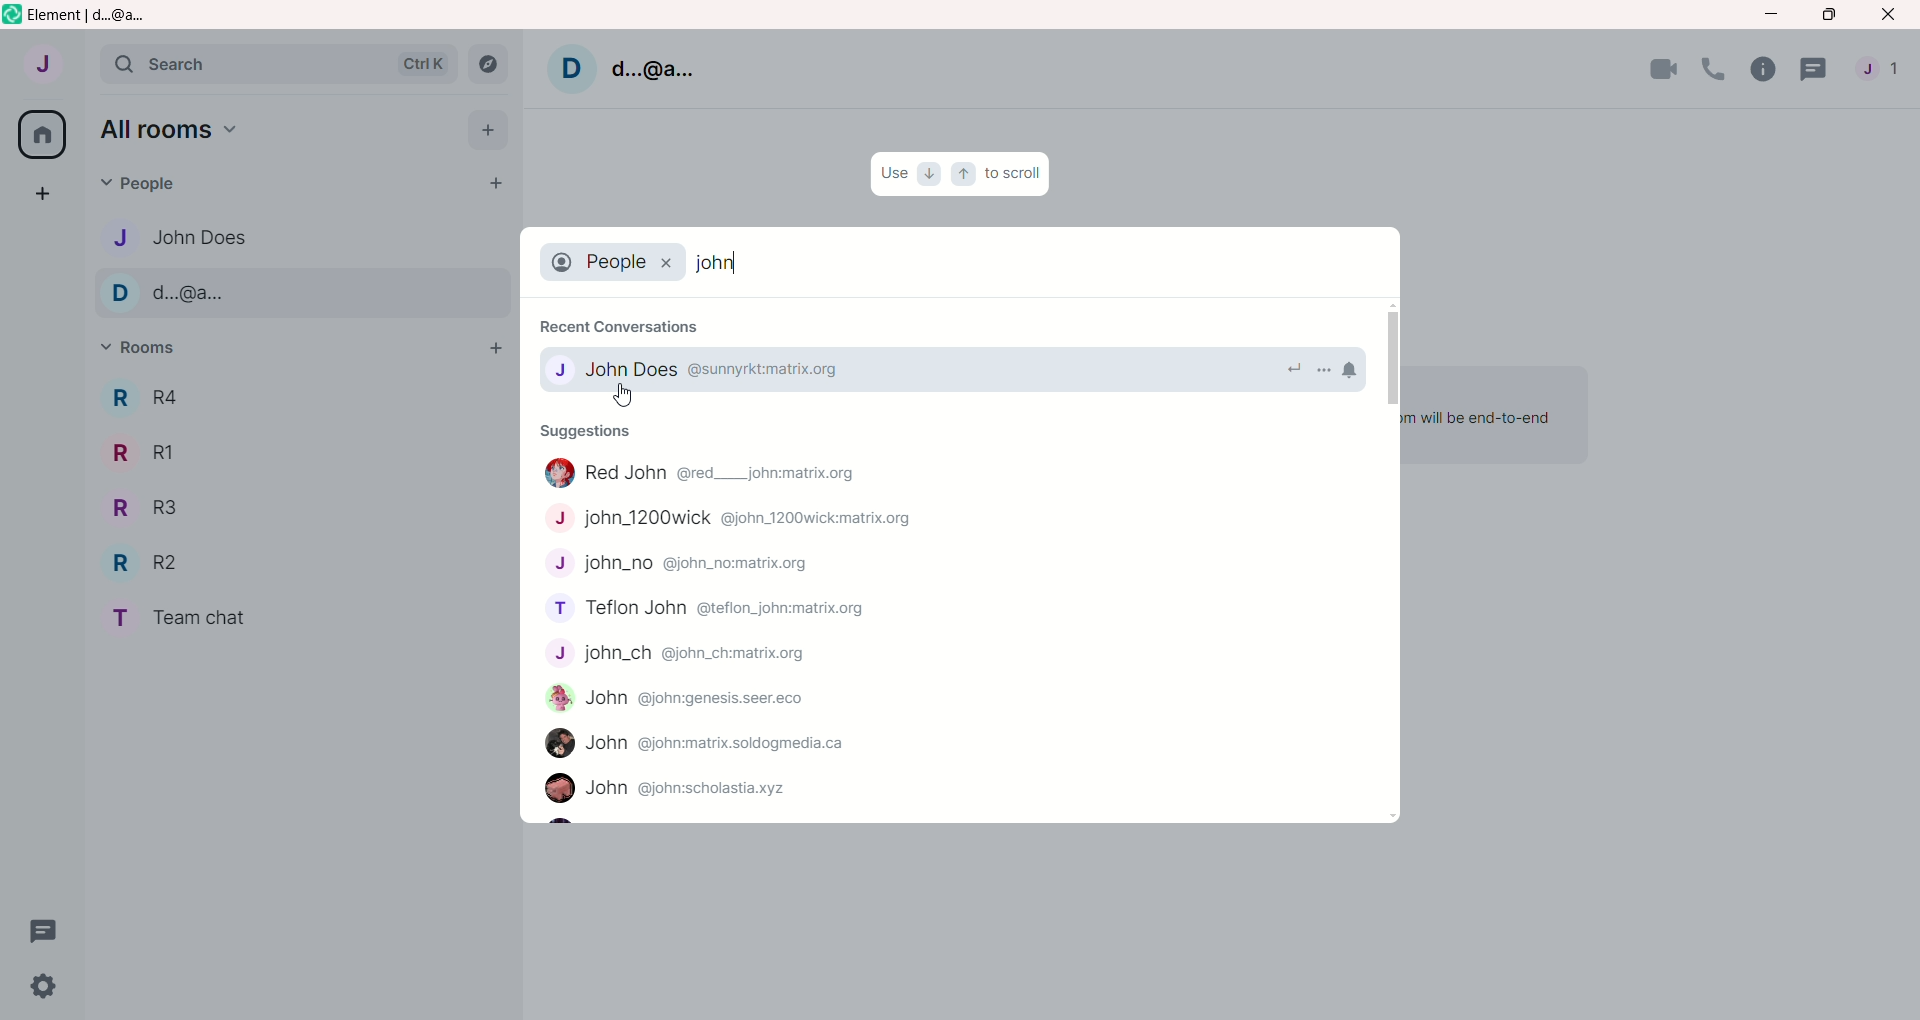 This screenshot has height=1020, width=1920. I want to click on R1, so click(145, 451).